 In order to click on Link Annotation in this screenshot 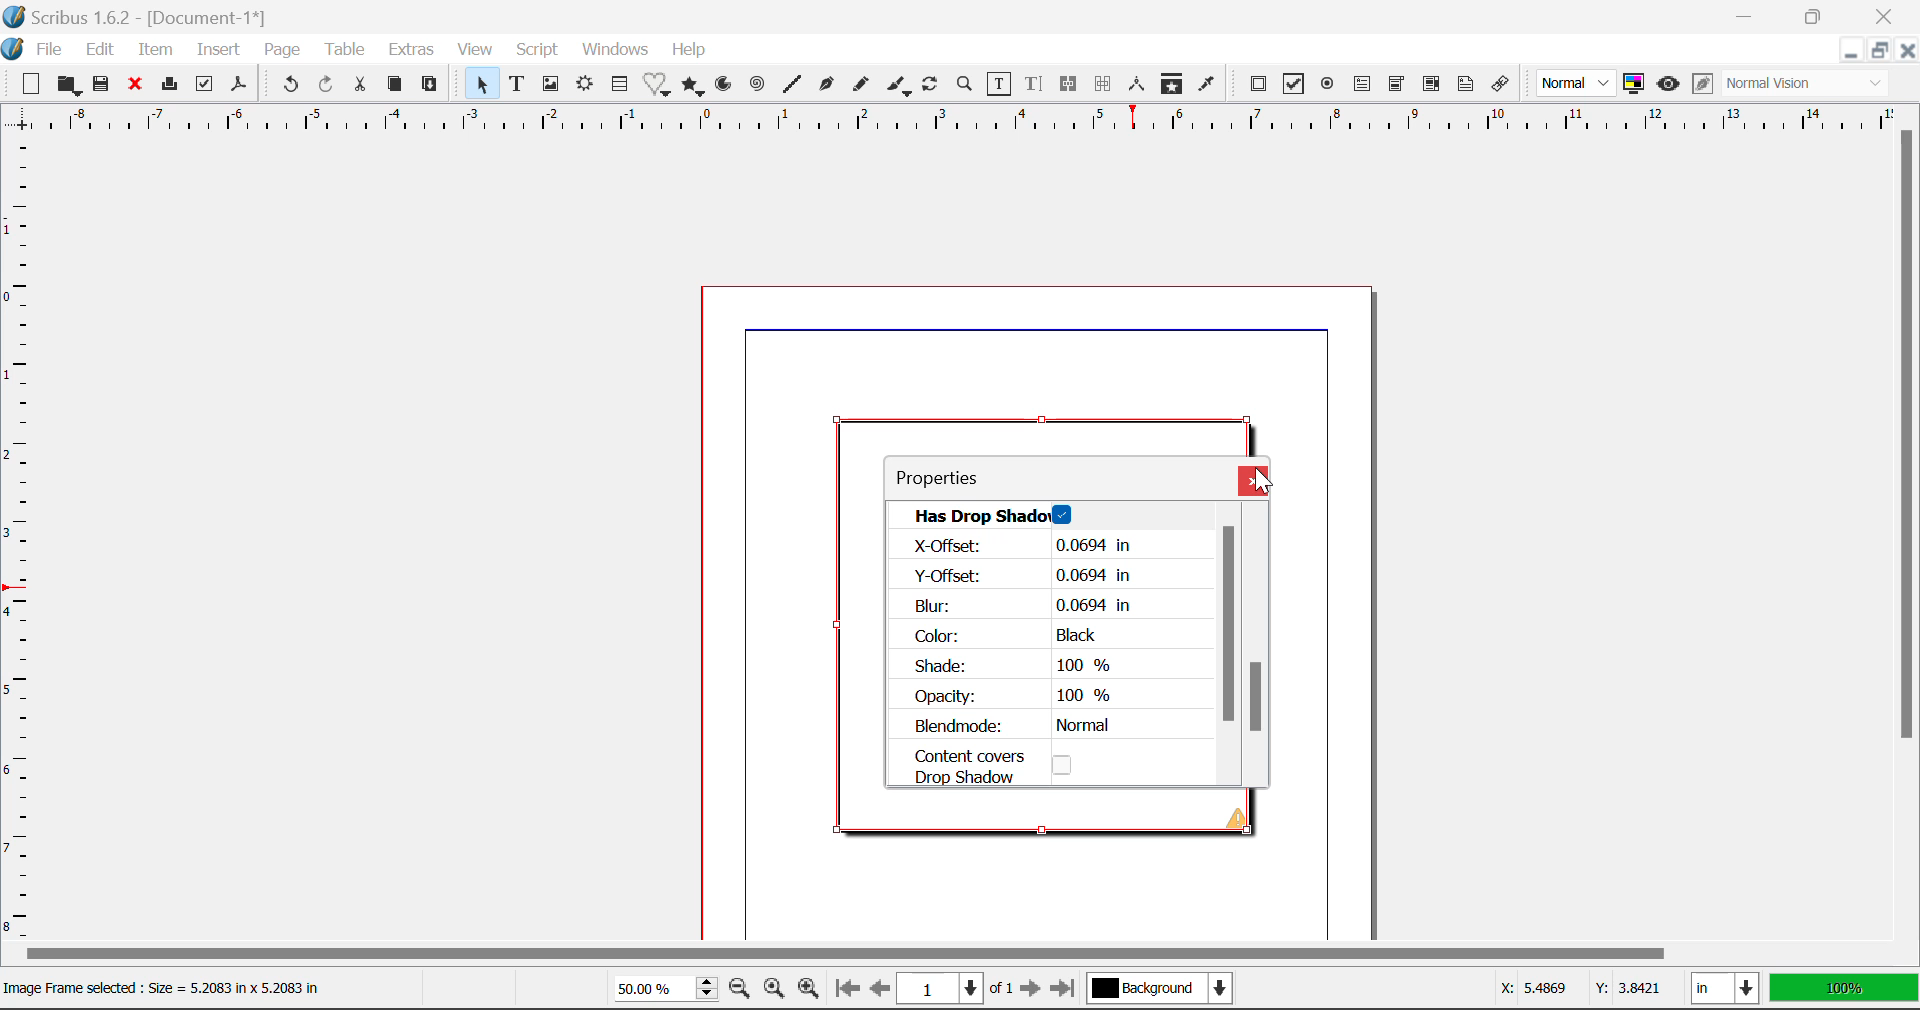, I will do `click(1504, 87)`.